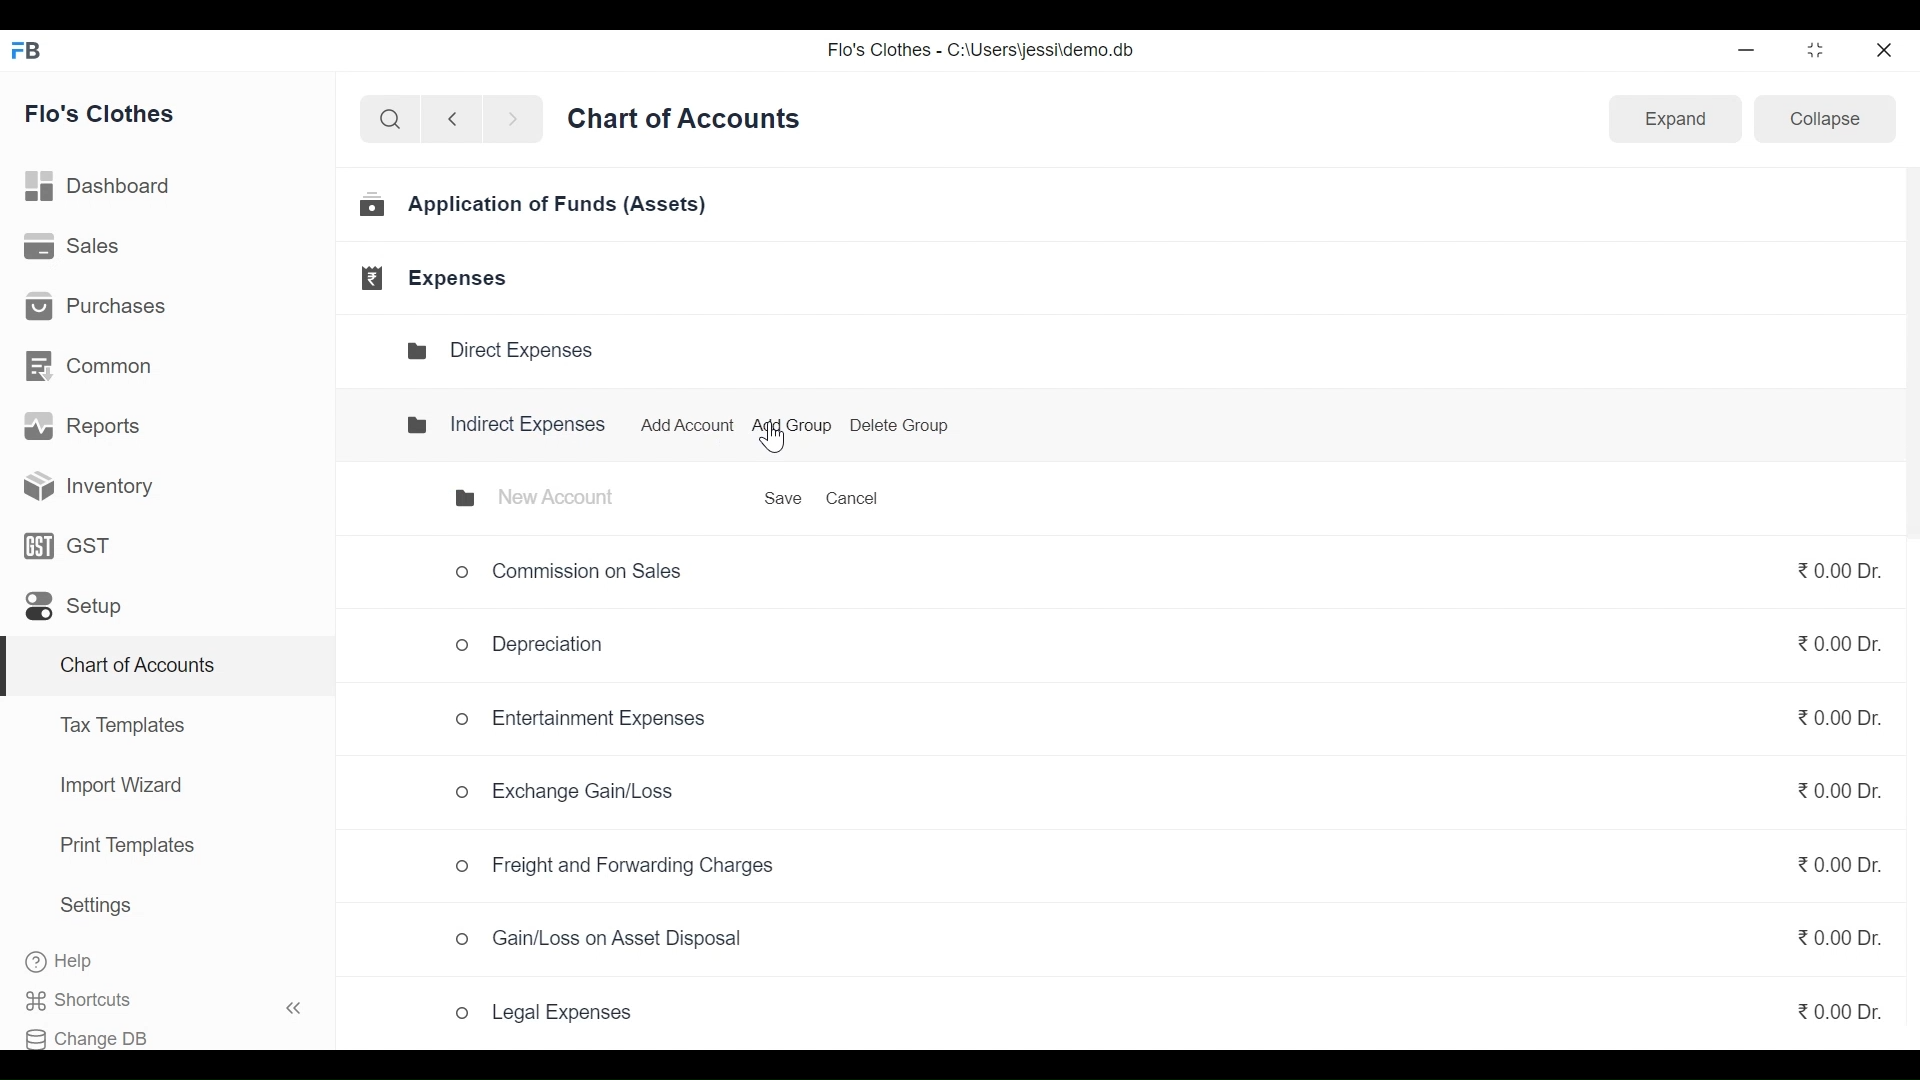  What do you see at coordinates (900, 424) in the screenshot?
I see `Delete Group` at bounding box center [900, 424].